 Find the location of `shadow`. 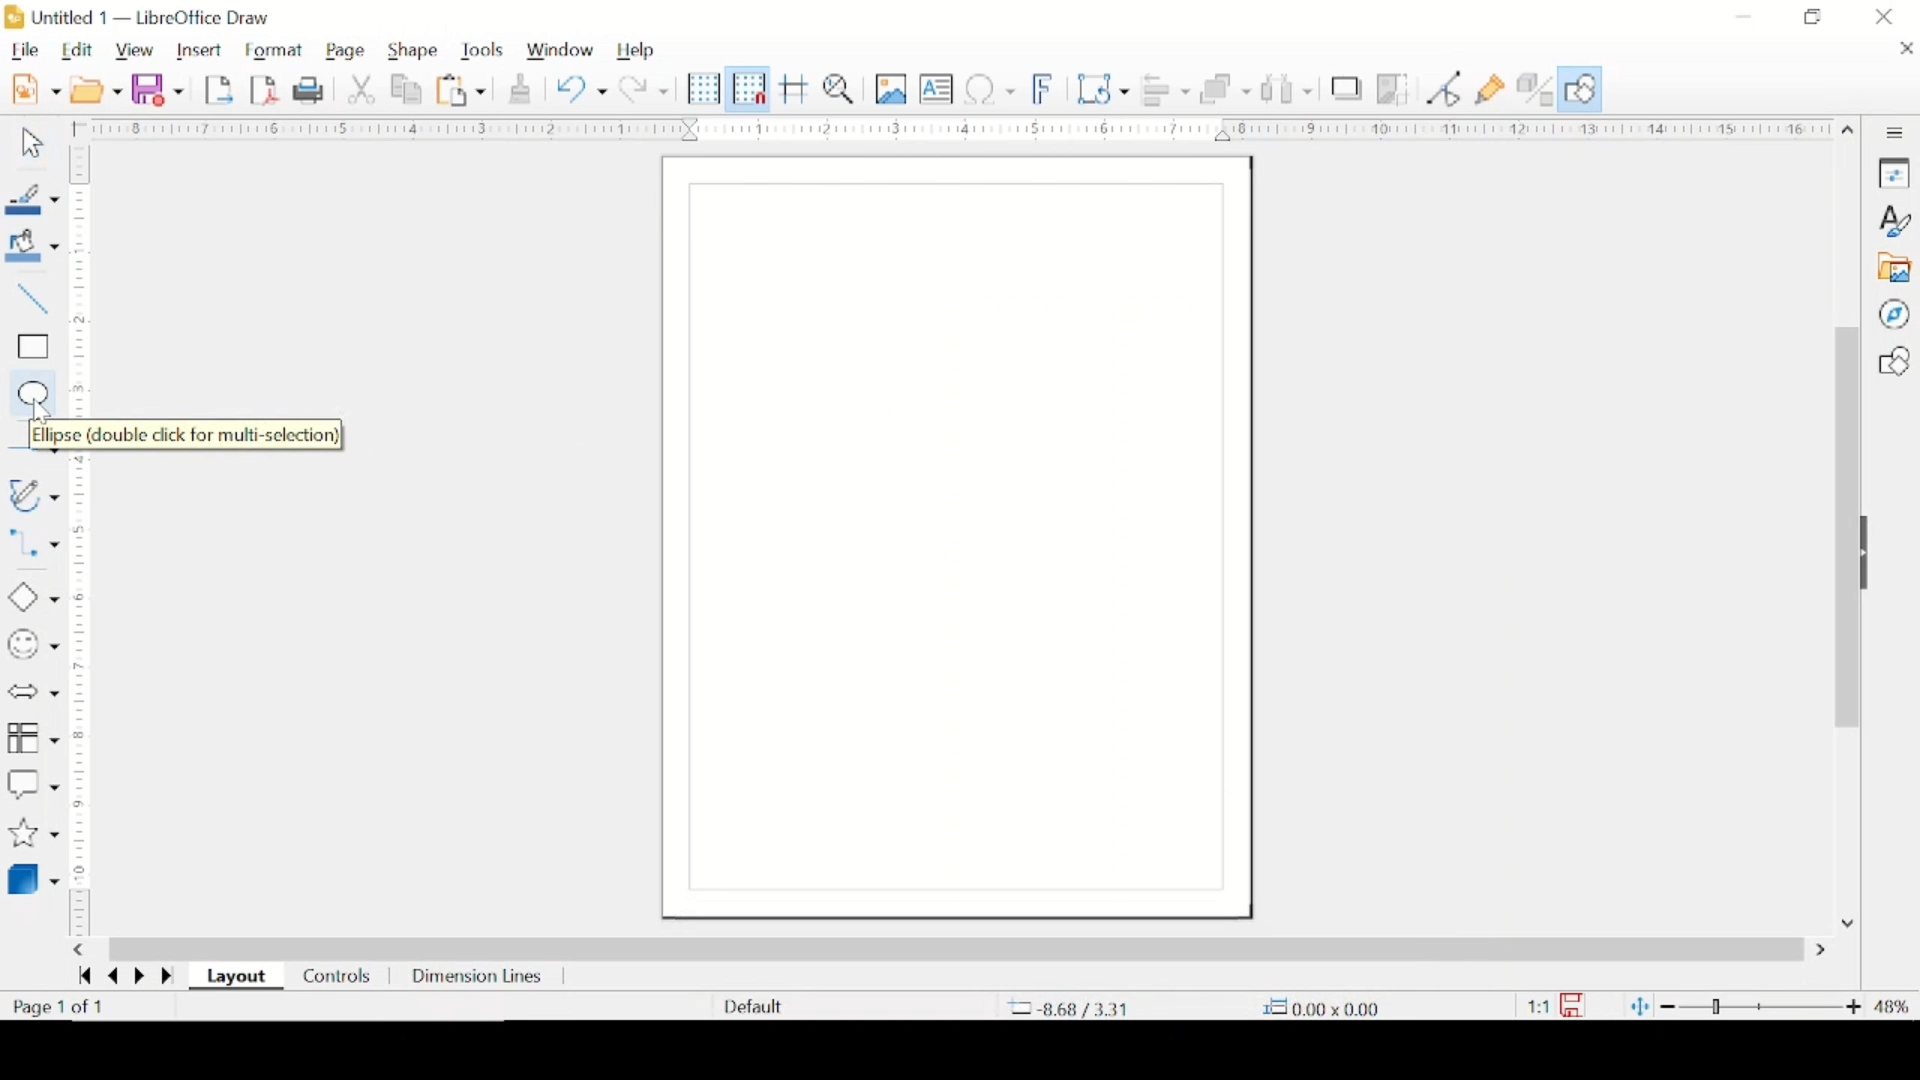

shadow is located at coordinates (1347, 88).